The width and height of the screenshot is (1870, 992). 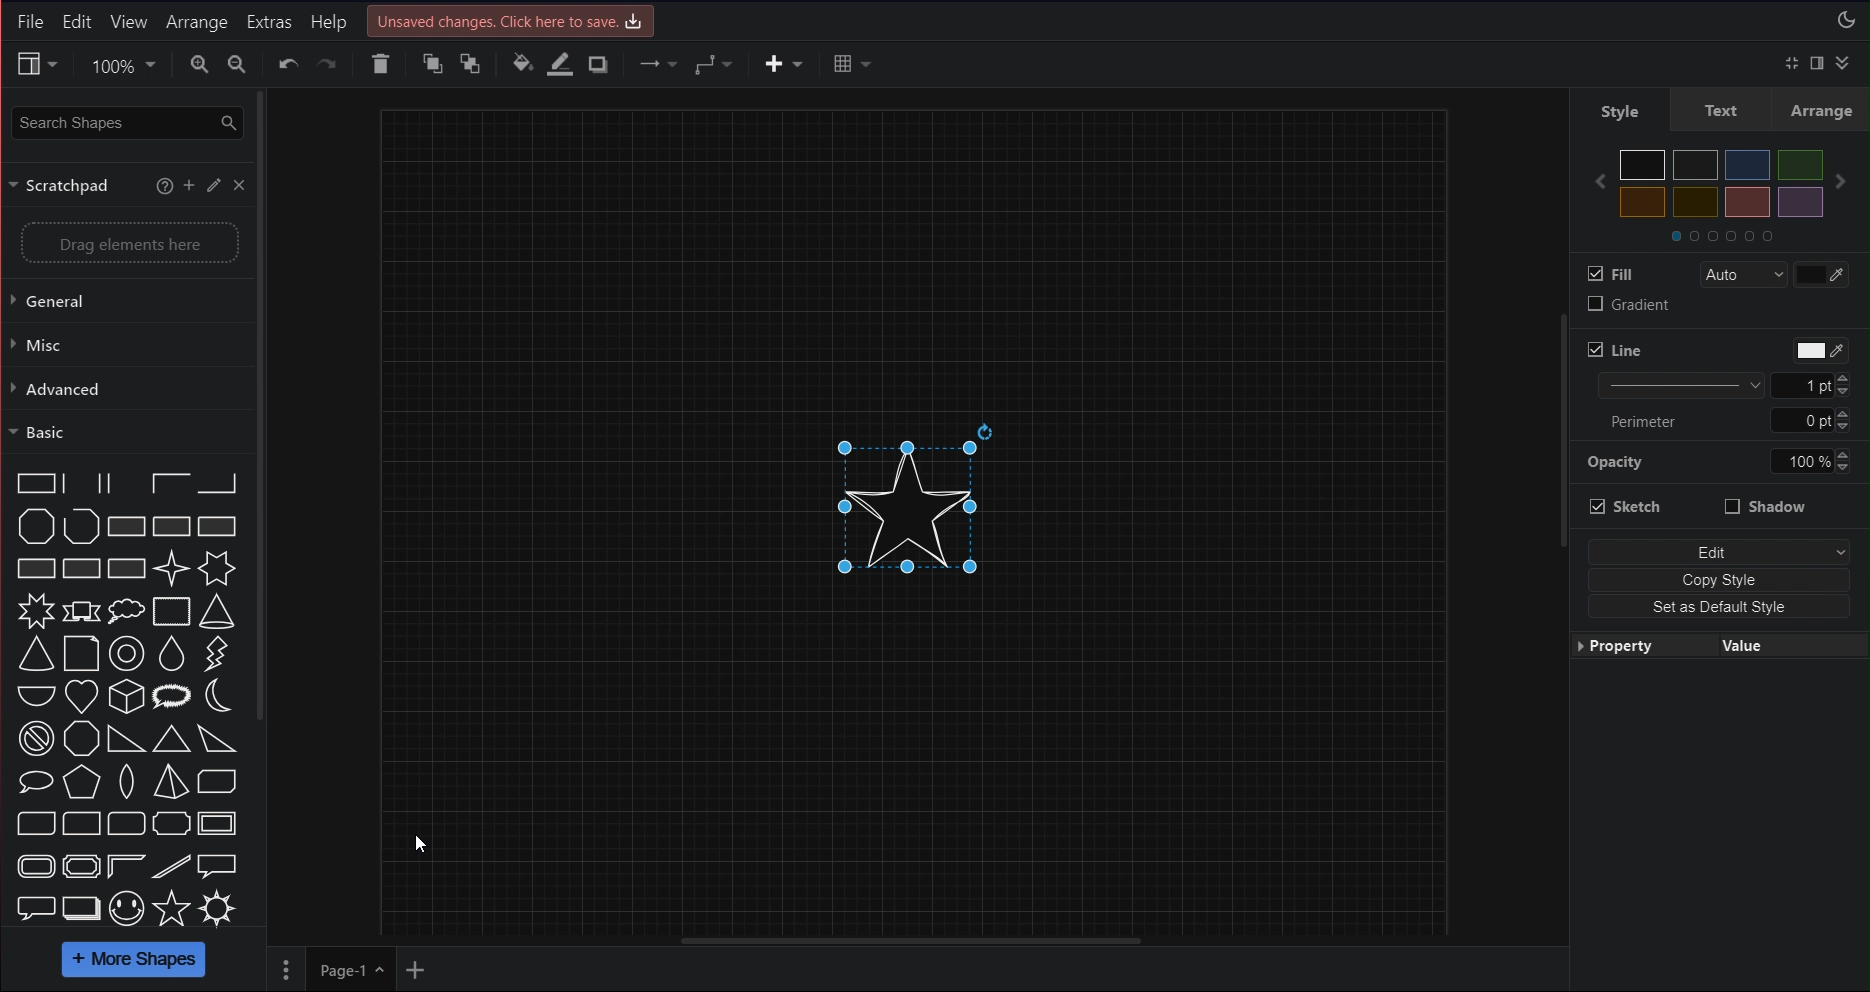 I want to click on Close, so click(x=240, y=185).